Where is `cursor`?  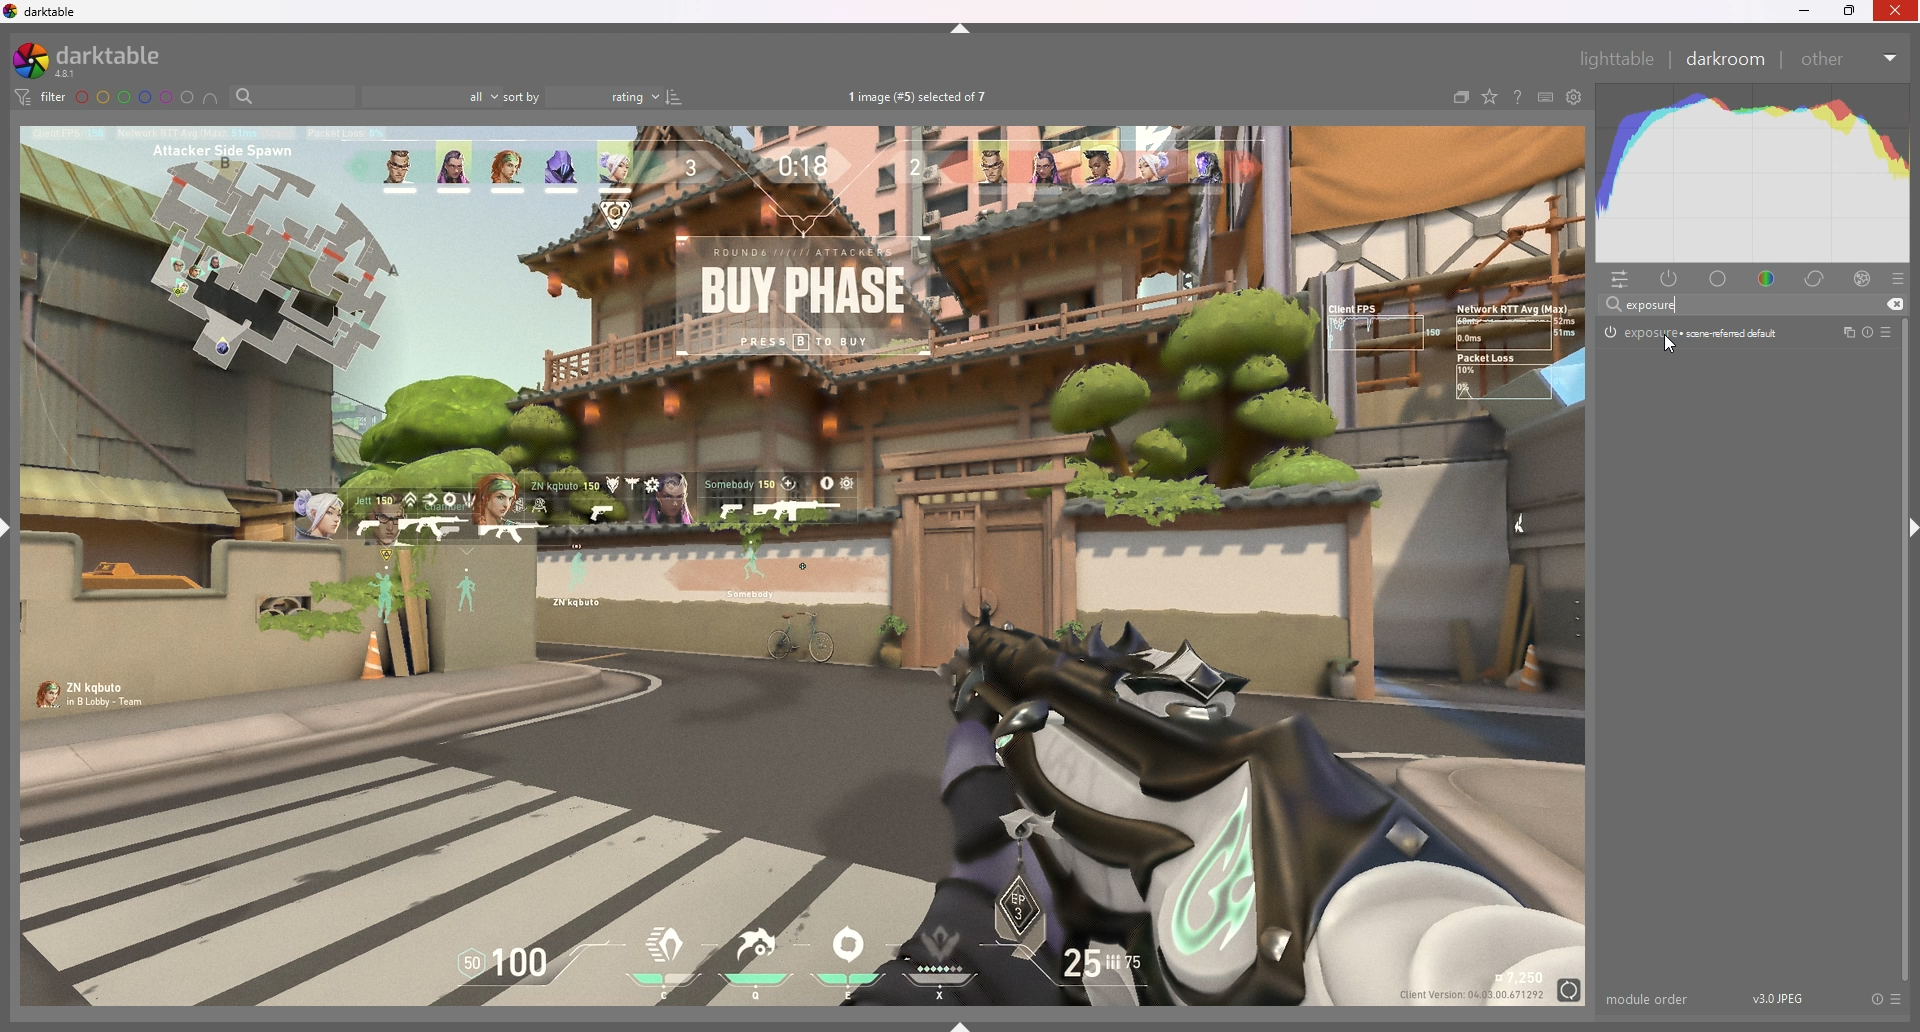 cursor is located at coordinates (1664, 346).